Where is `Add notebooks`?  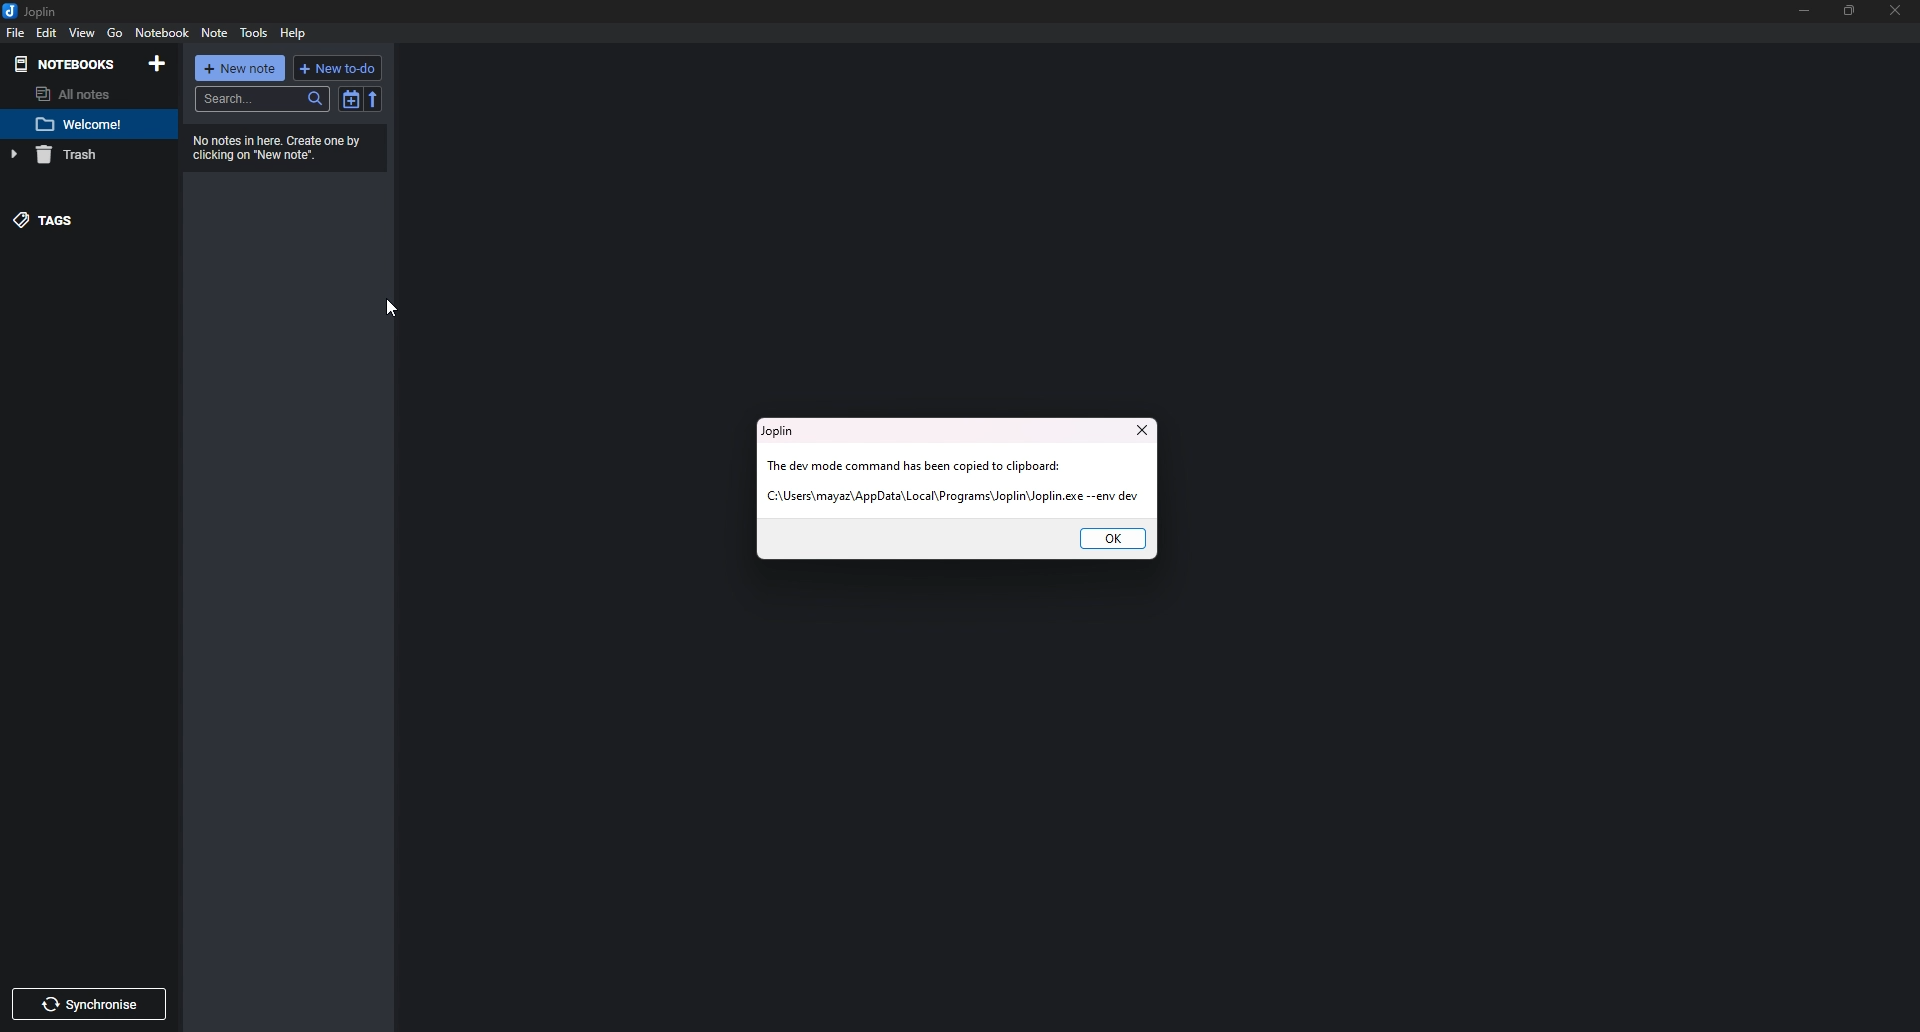 Add notebooks is located at coordinates (157, 64).